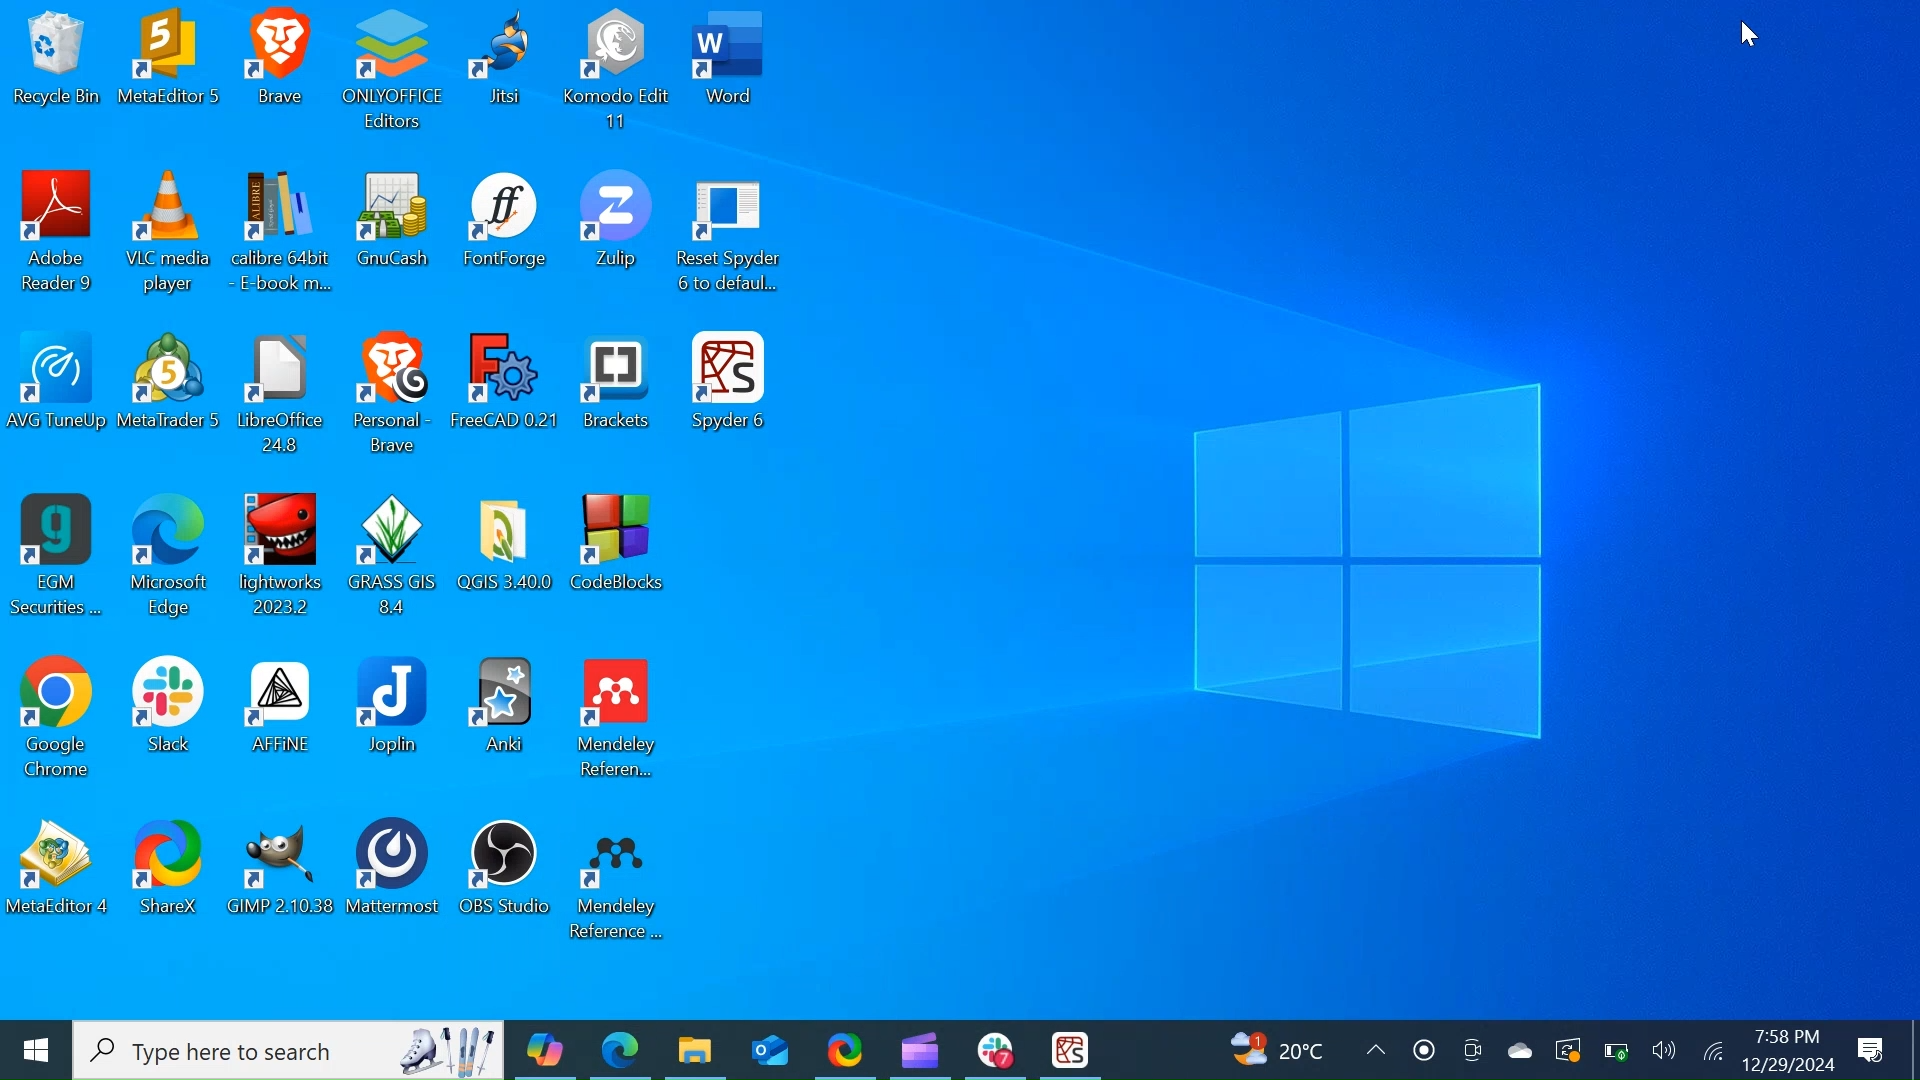  What do you see at coordinates (1423, 1049) in the screenshot?
I see `Recording` at bounding box center [1423, 1049].